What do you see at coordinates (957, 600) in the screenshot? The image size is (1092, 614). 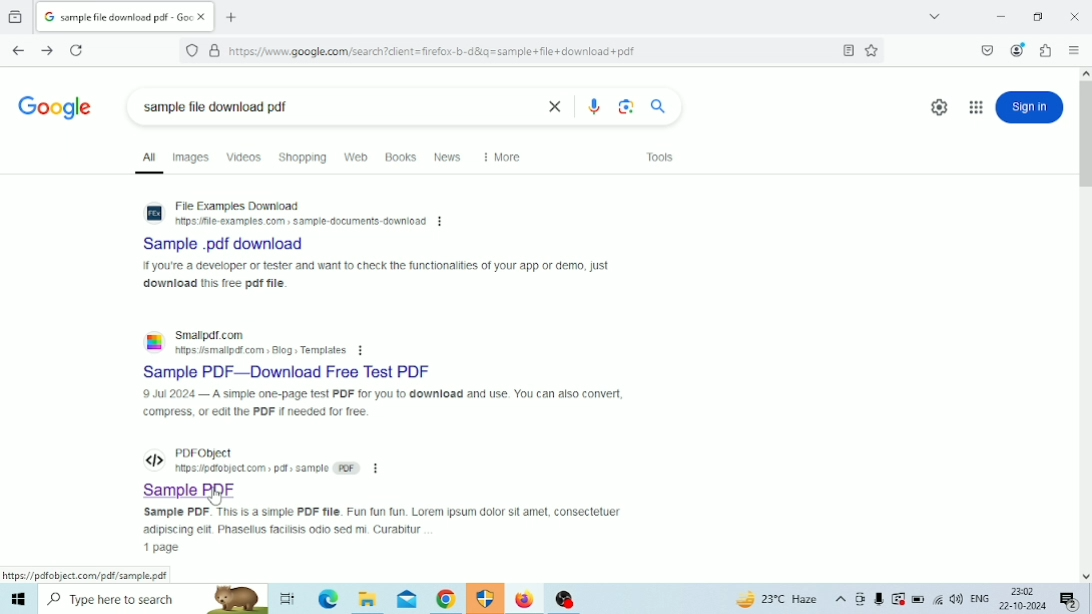 I see `Speakers` at bounding box center [957, 600].